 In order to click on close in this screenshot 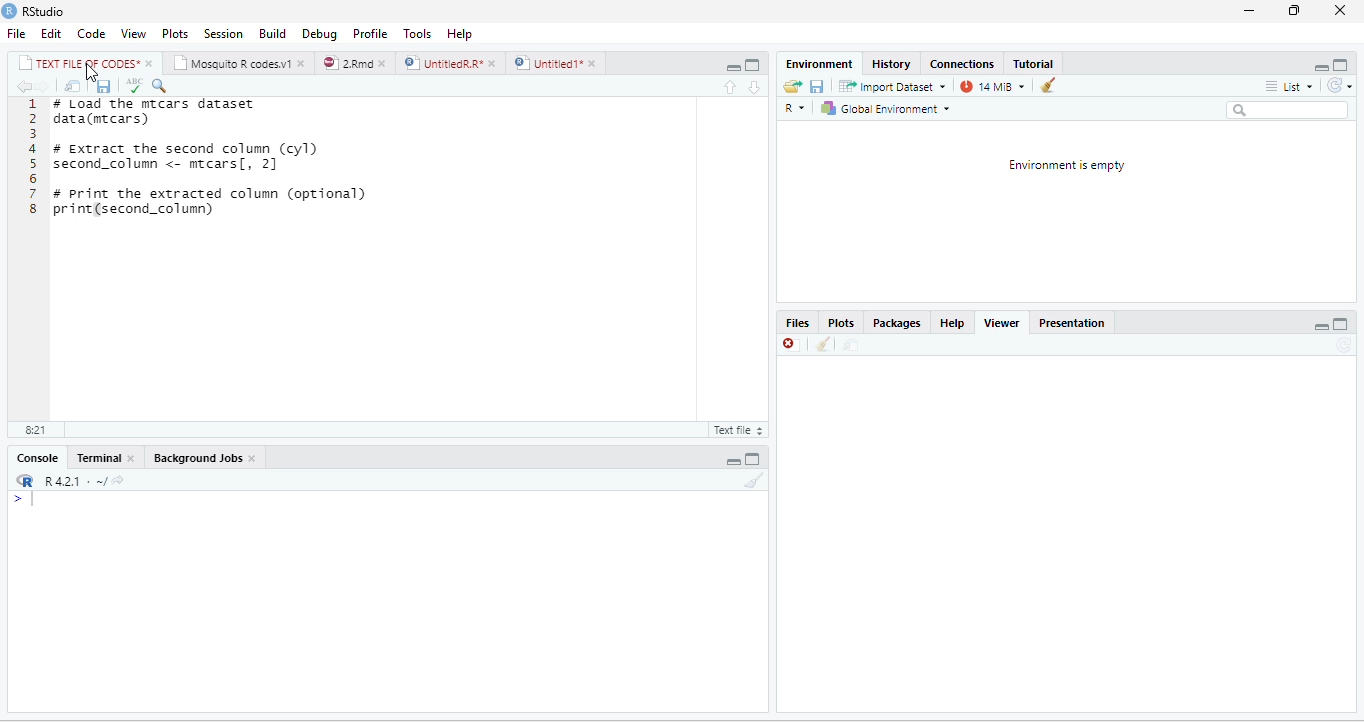, I will do `click(254, 458)`.